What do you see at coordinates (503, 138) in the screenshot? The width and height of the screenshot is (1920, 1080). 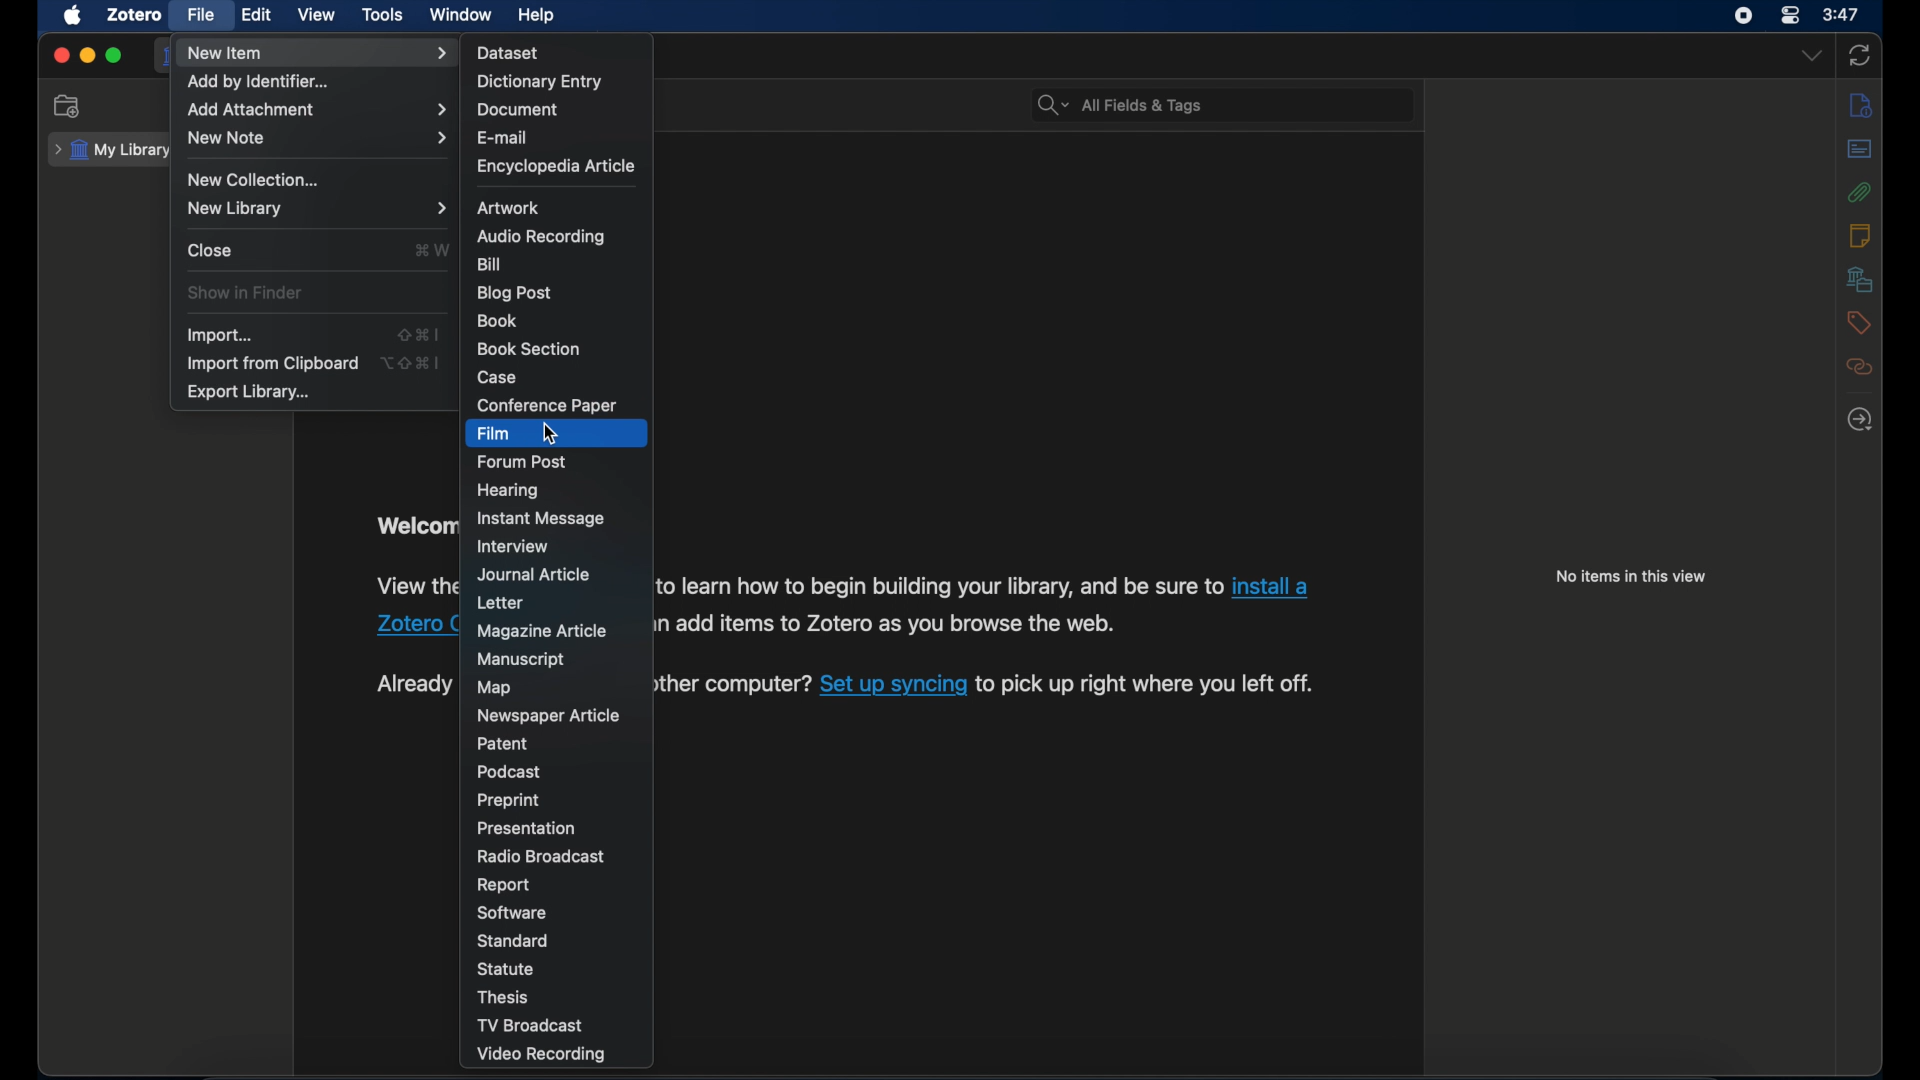 I see `e-mail` at bounding box center [503, 138].